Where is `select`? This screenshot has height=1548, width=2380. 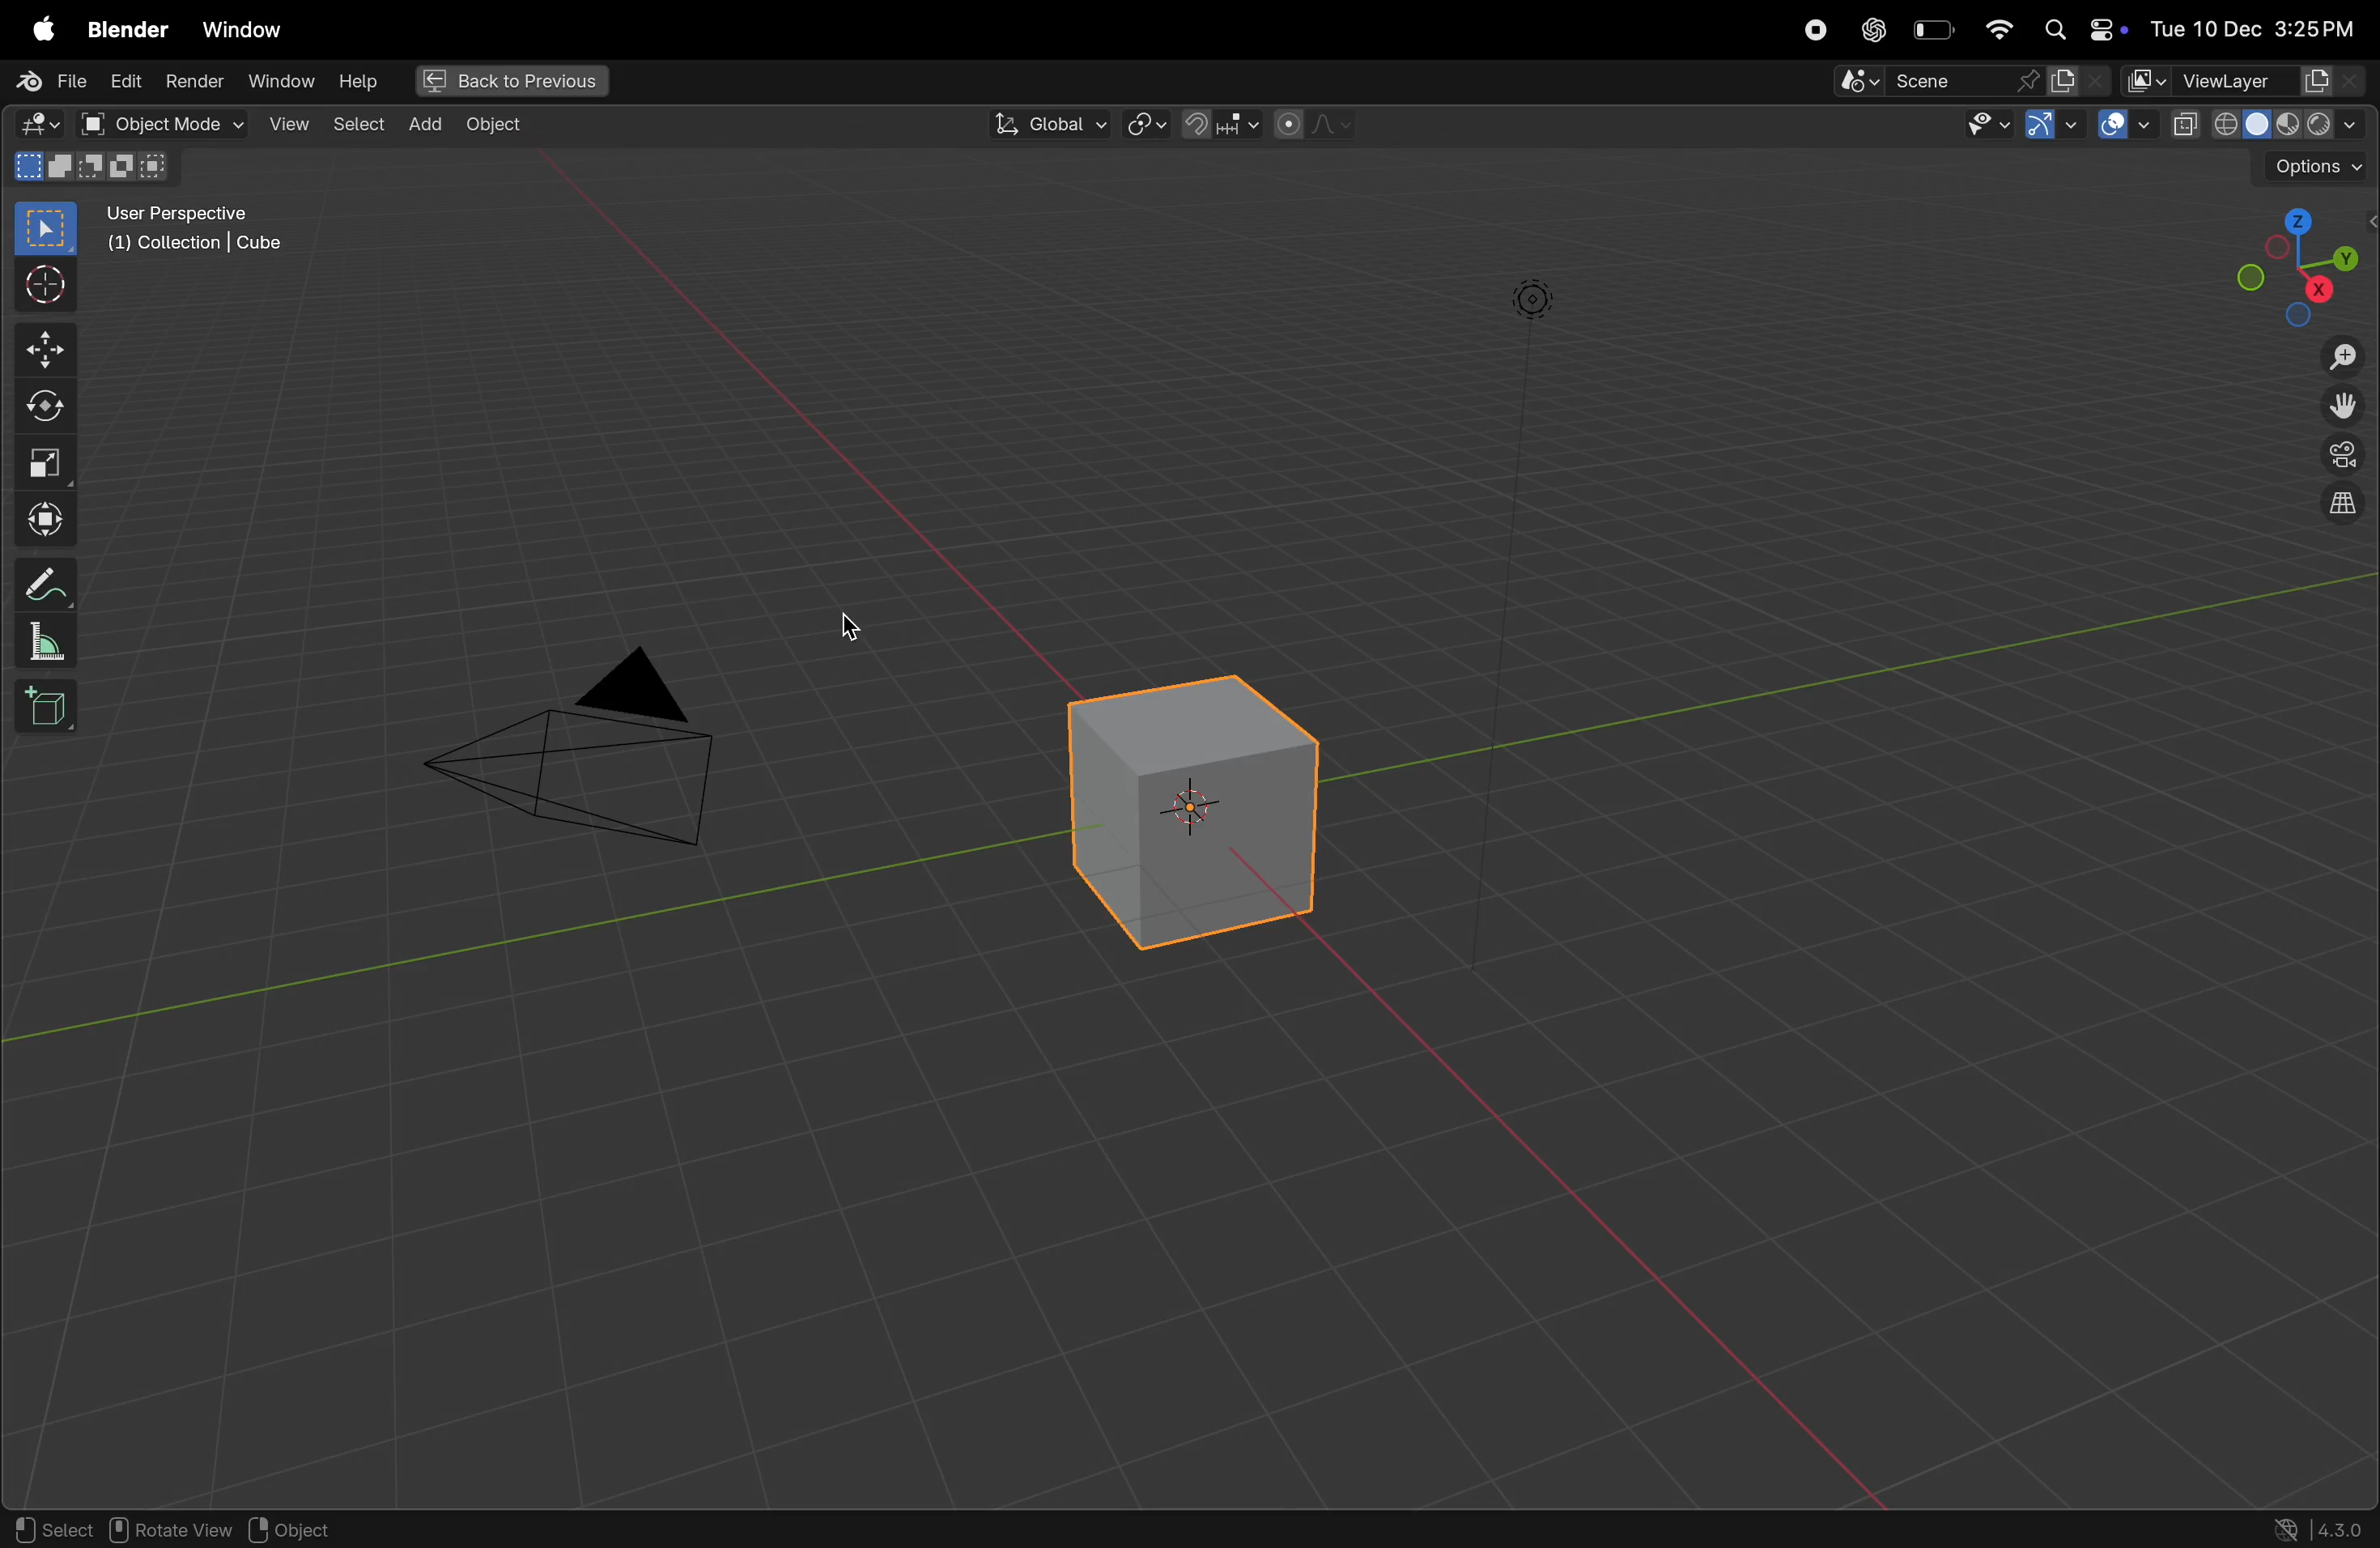
select is located at coordinates (51, 1524).